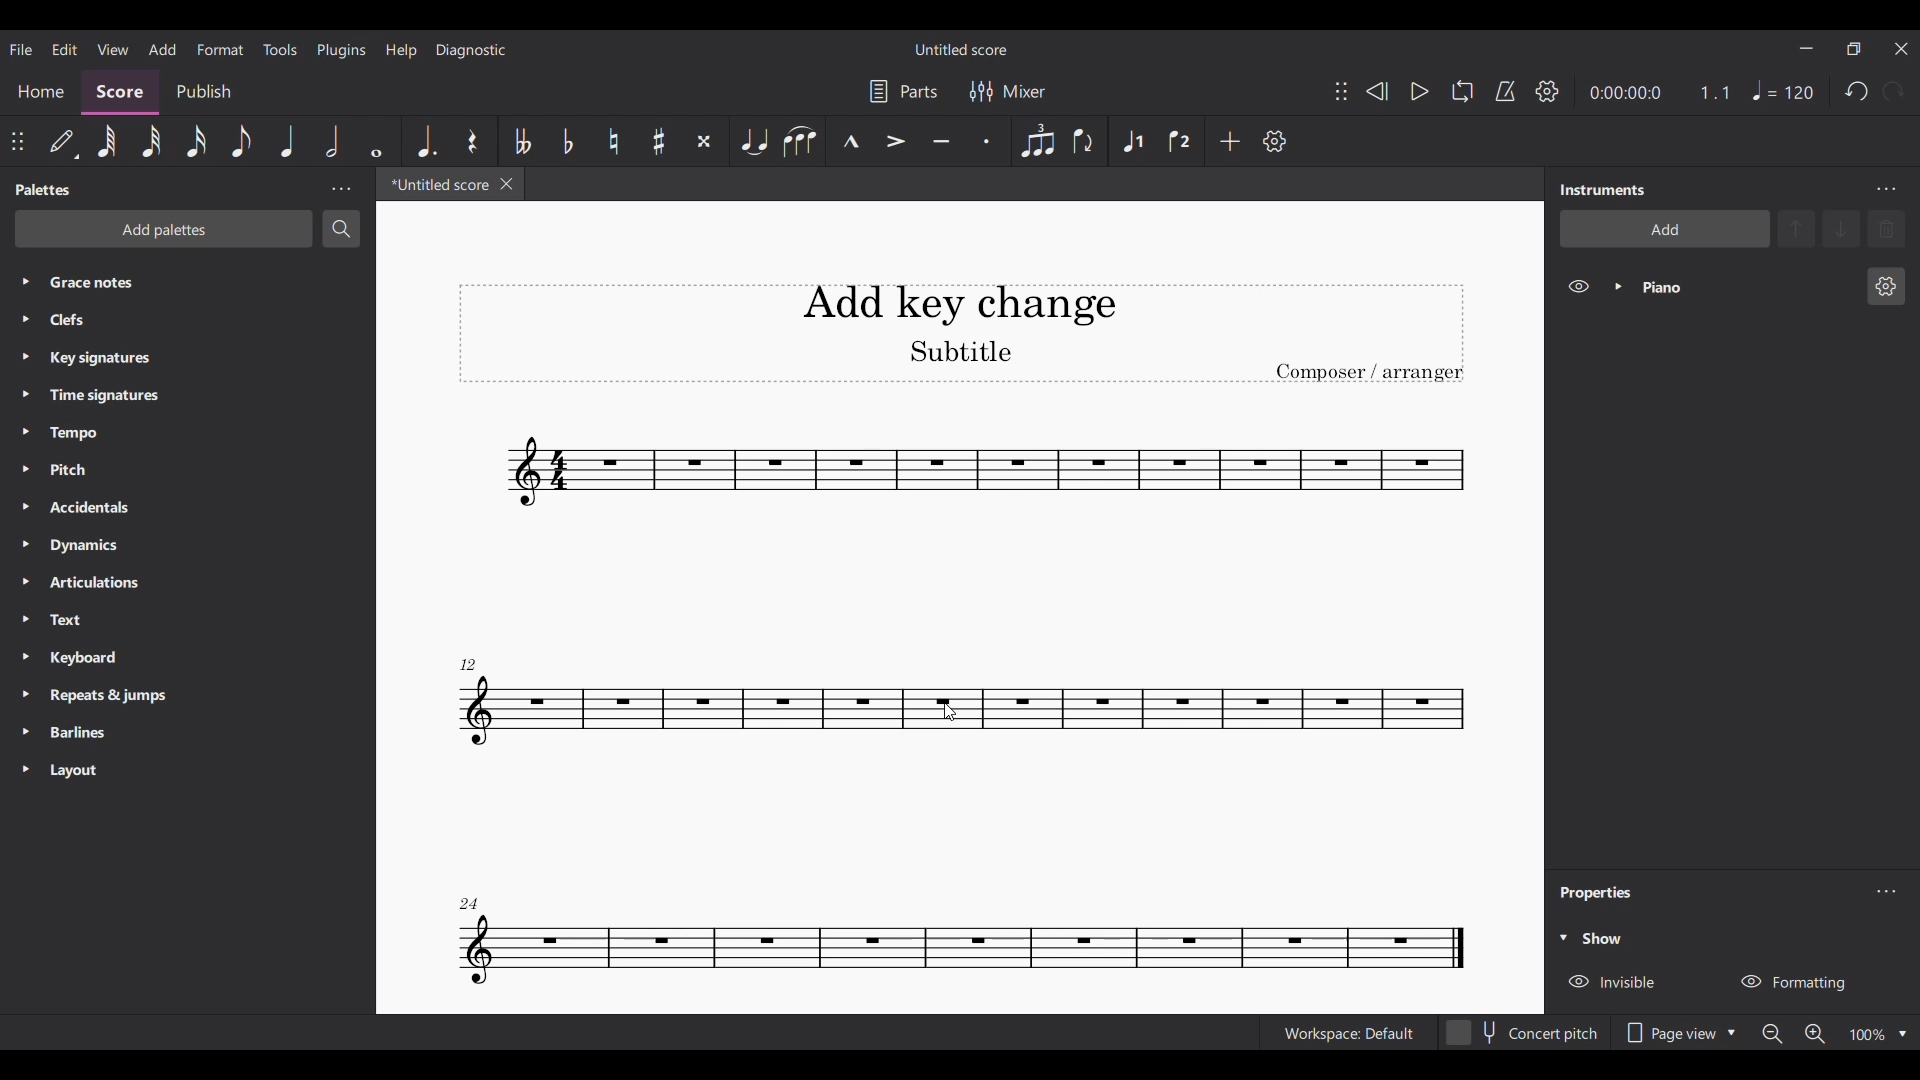  I want to click on Score name, so click(962, 48).